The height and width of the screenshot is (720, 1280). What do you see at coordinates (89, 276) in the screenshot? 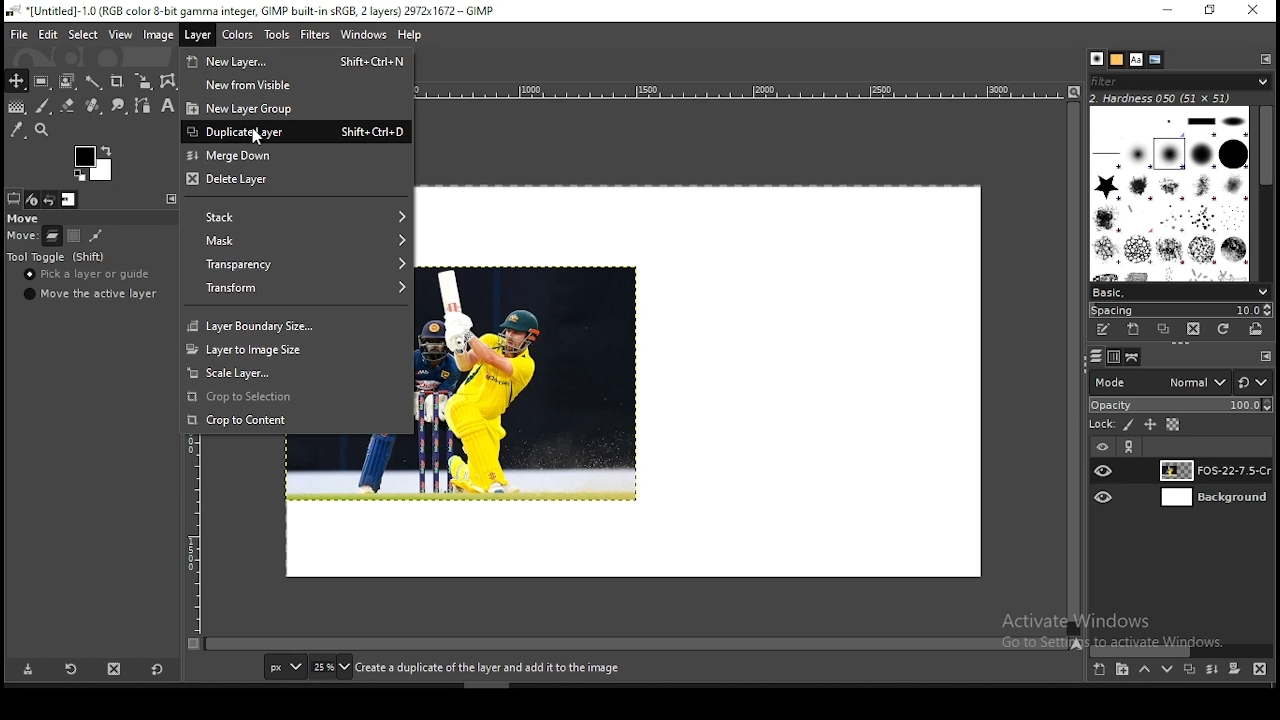
I see `pick a layer or guide` at bounding box center [89, 276].